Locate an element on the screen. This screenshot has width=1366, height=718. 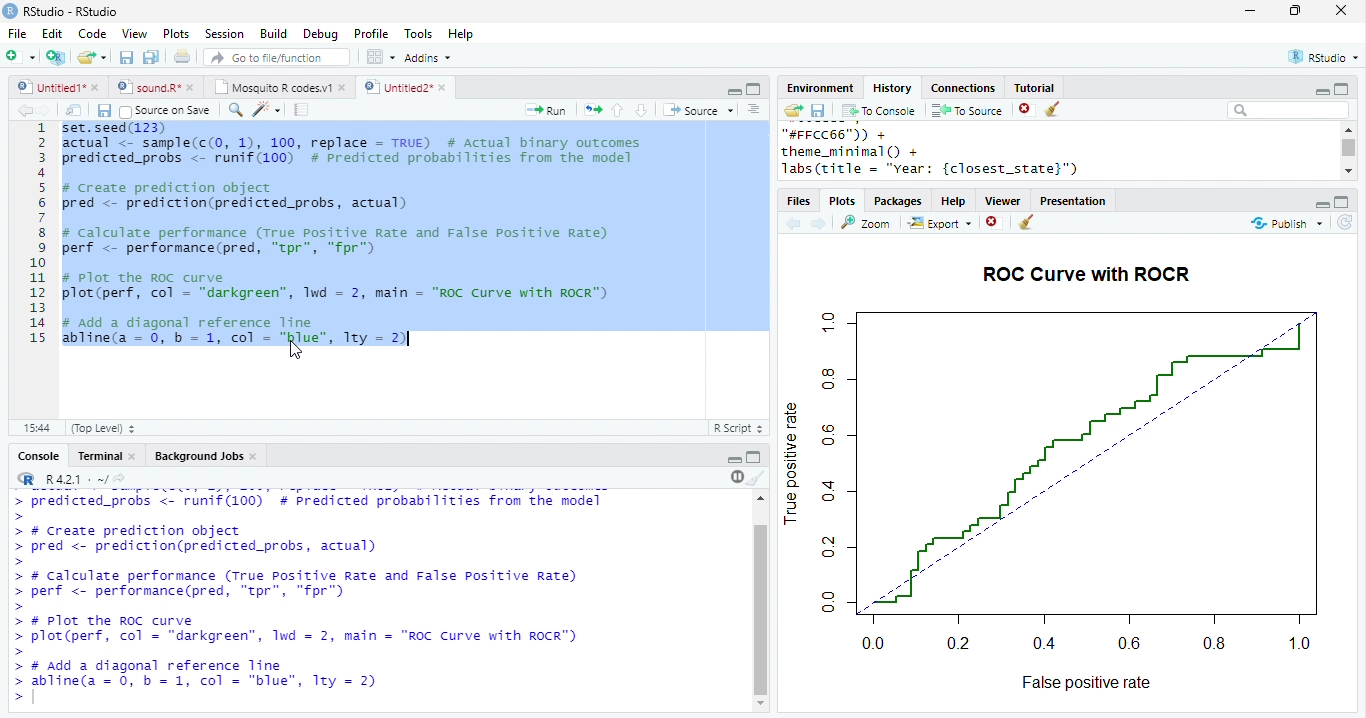
options is located at coordinates (379, 57).